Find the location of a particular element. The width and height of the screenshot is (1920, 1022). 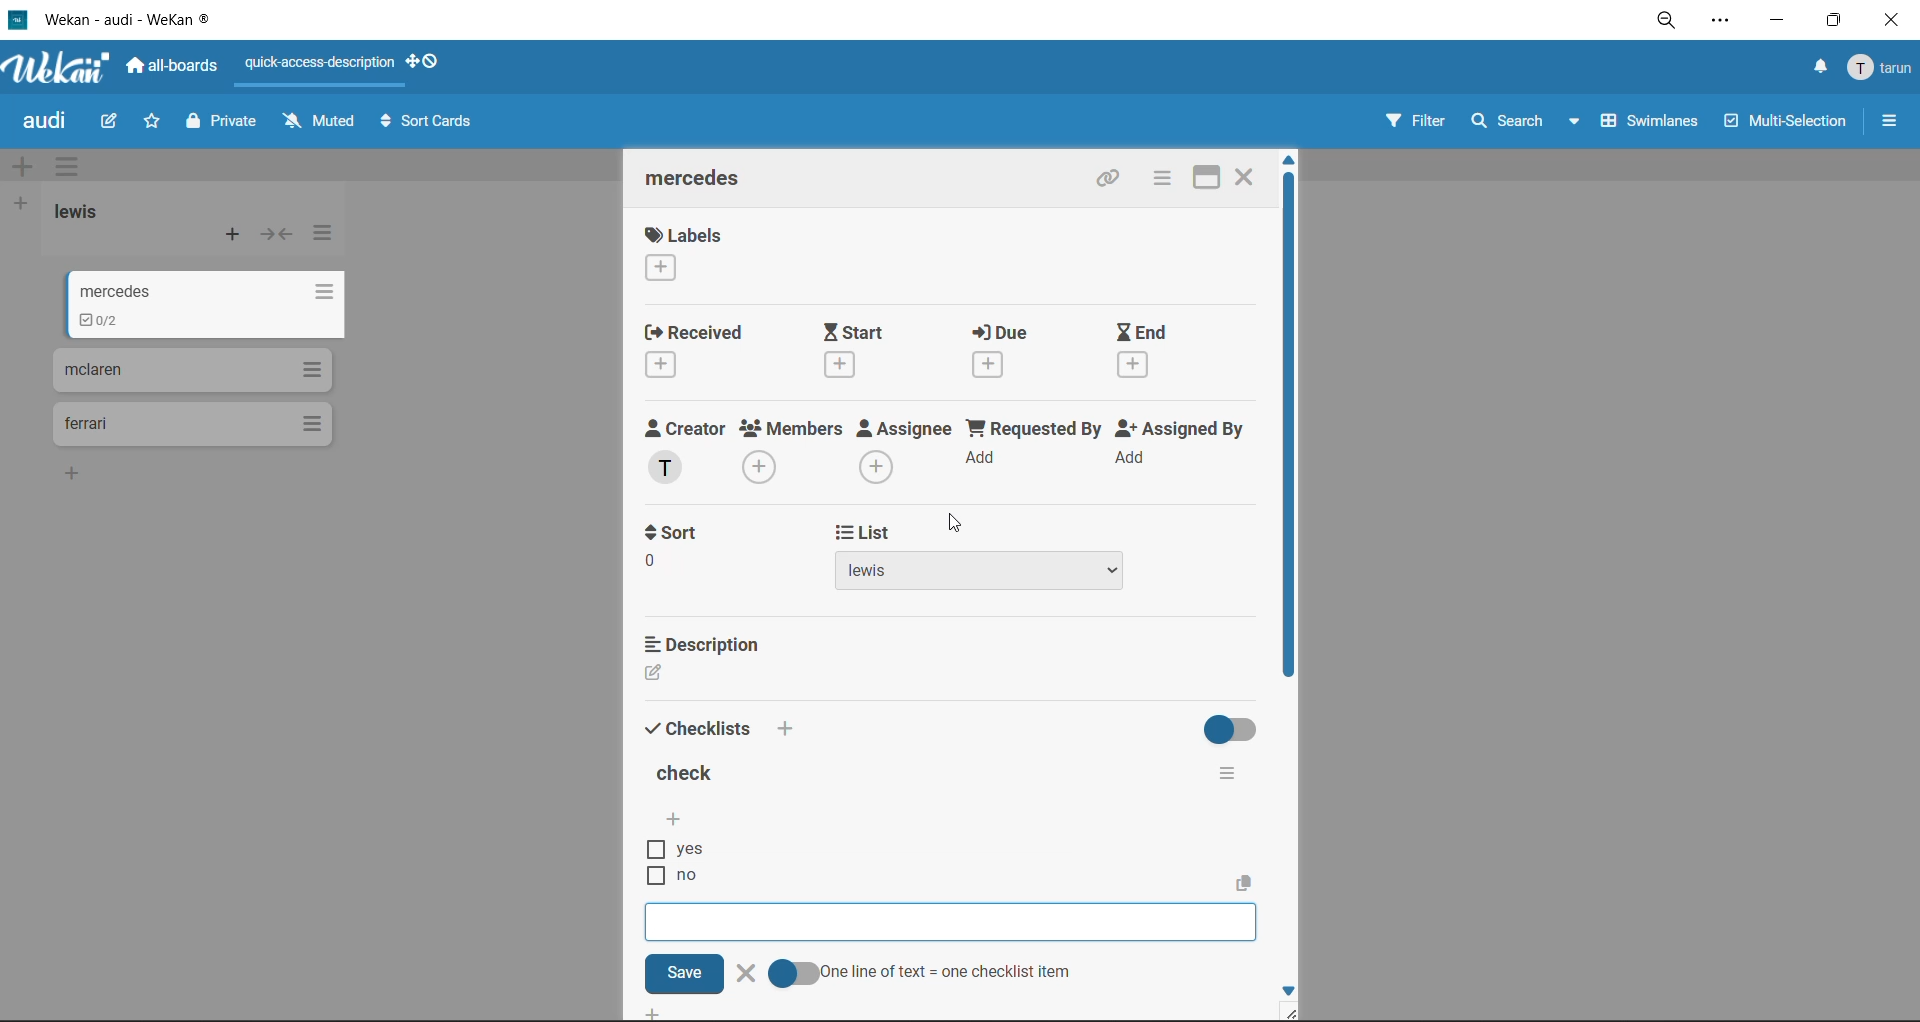

minimize is located at coordinates (1776, 24).